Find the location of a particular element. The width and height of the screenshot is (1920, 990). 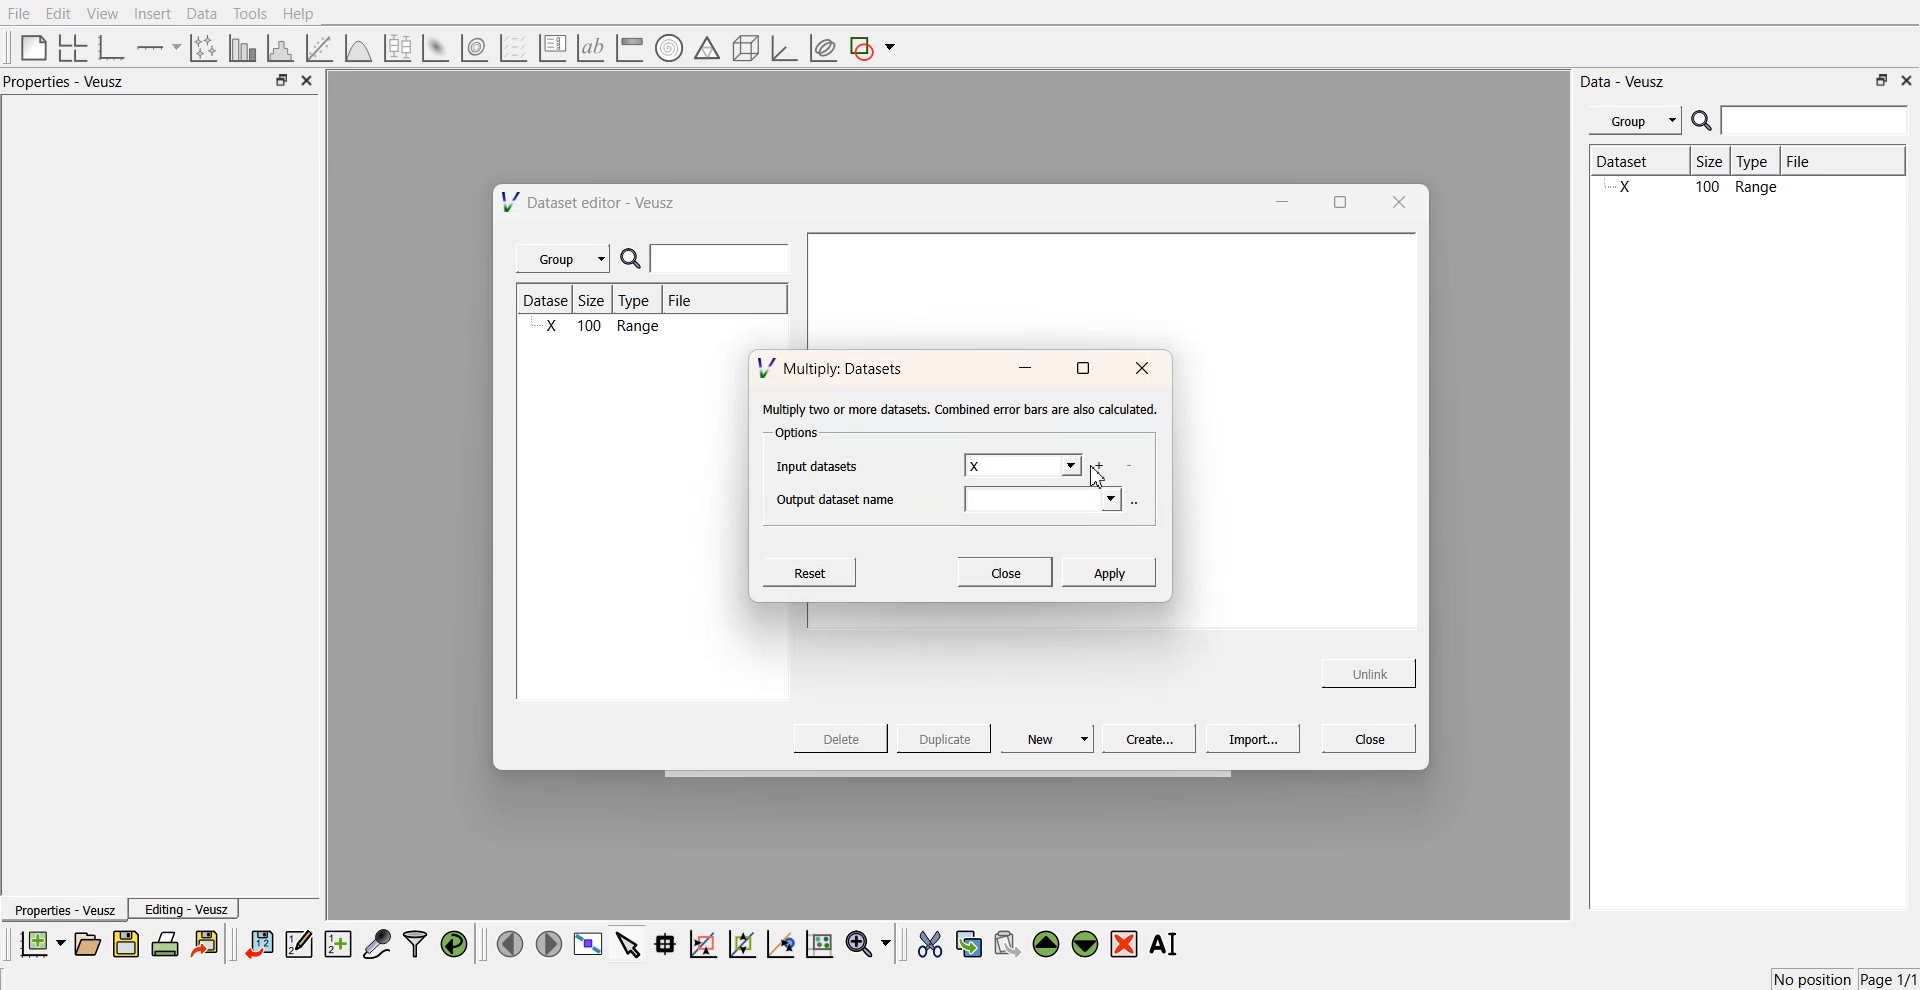

cursor is located at coordinates (1100, 479).